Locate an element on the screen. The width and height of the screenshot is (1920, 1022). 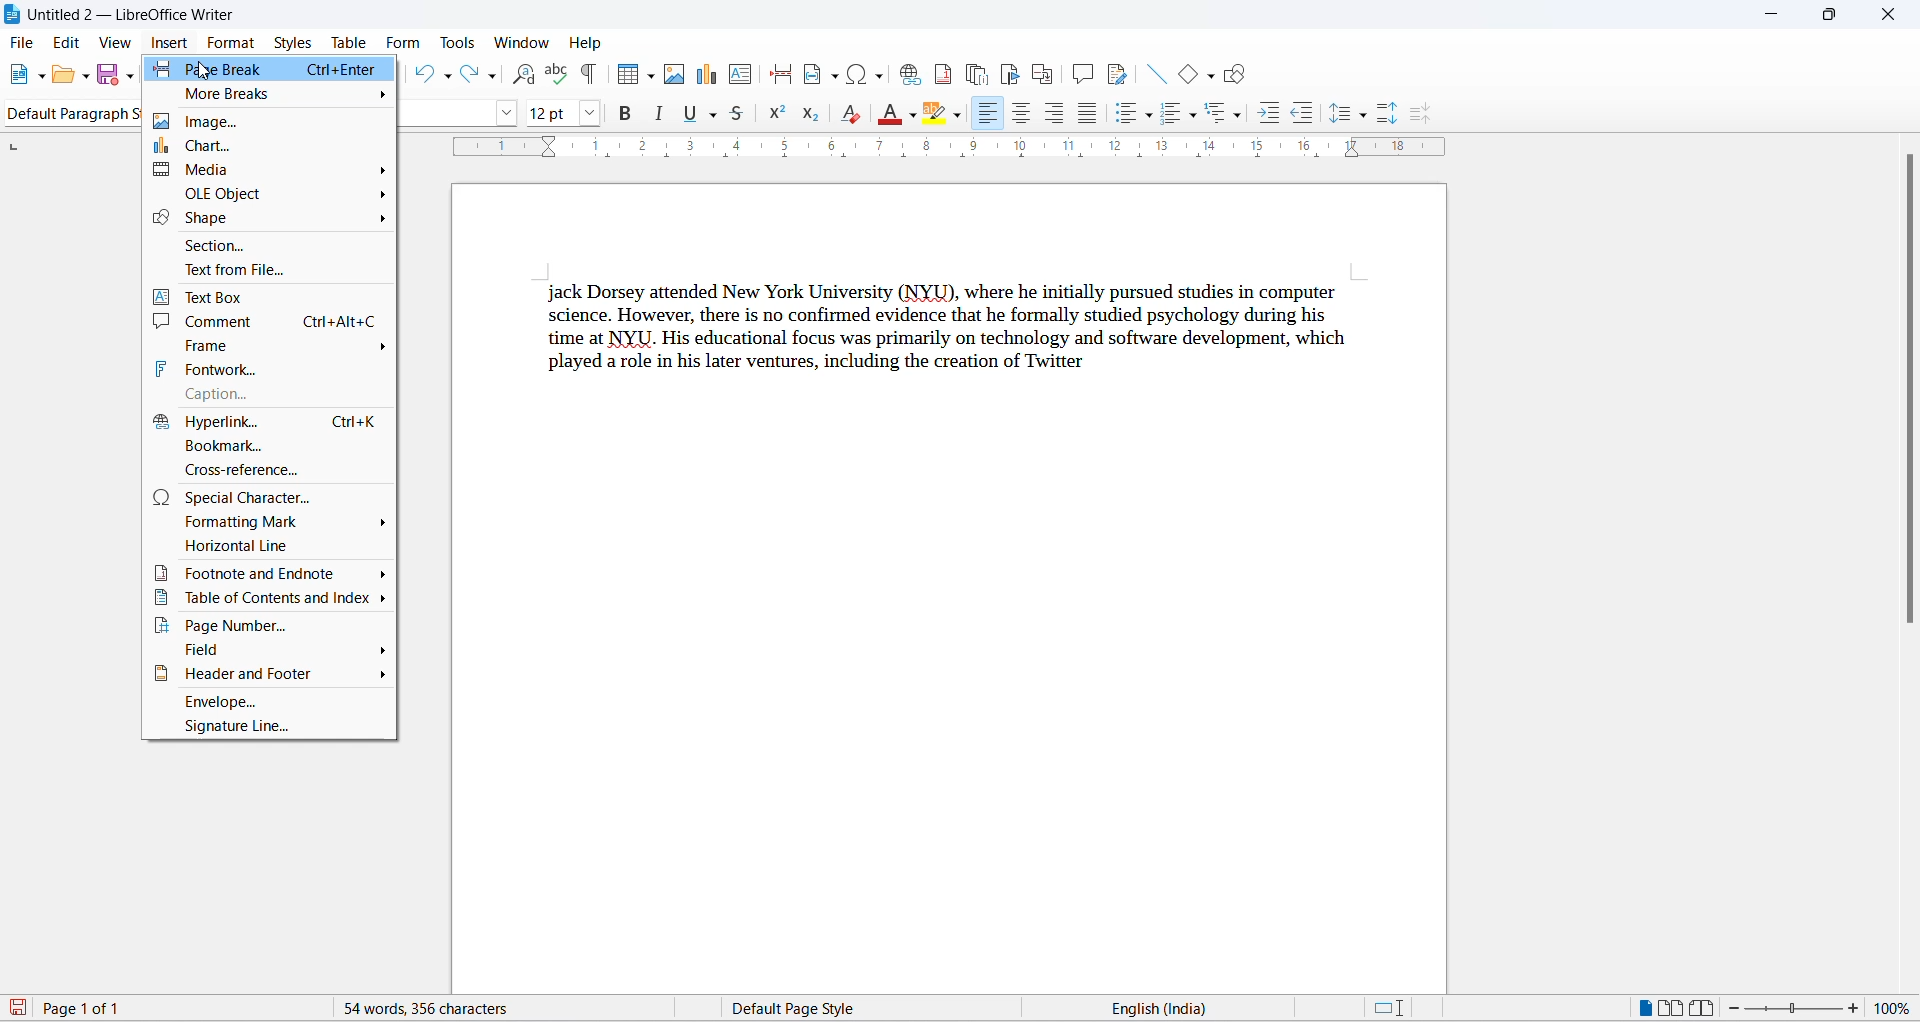
bookmark is located at coordinates (268, 445).